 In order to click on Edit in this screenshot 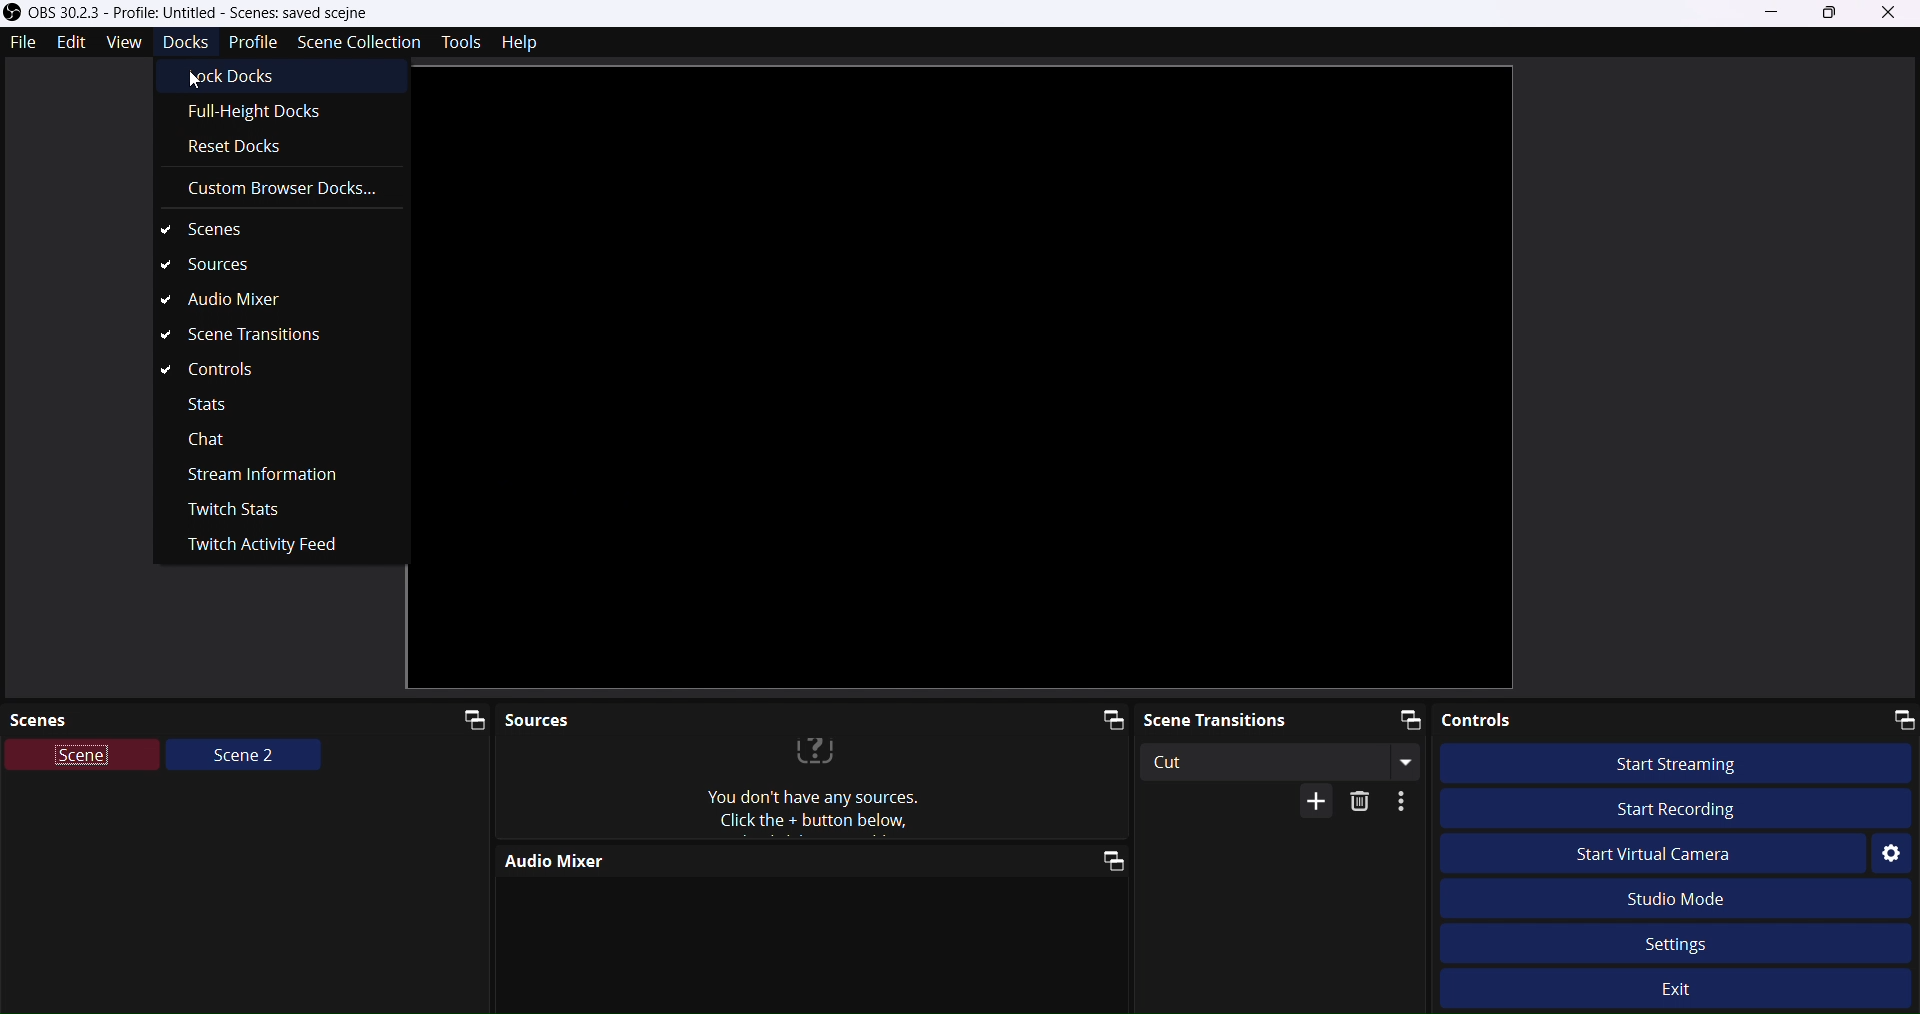, I will do `click(73, 44)`.